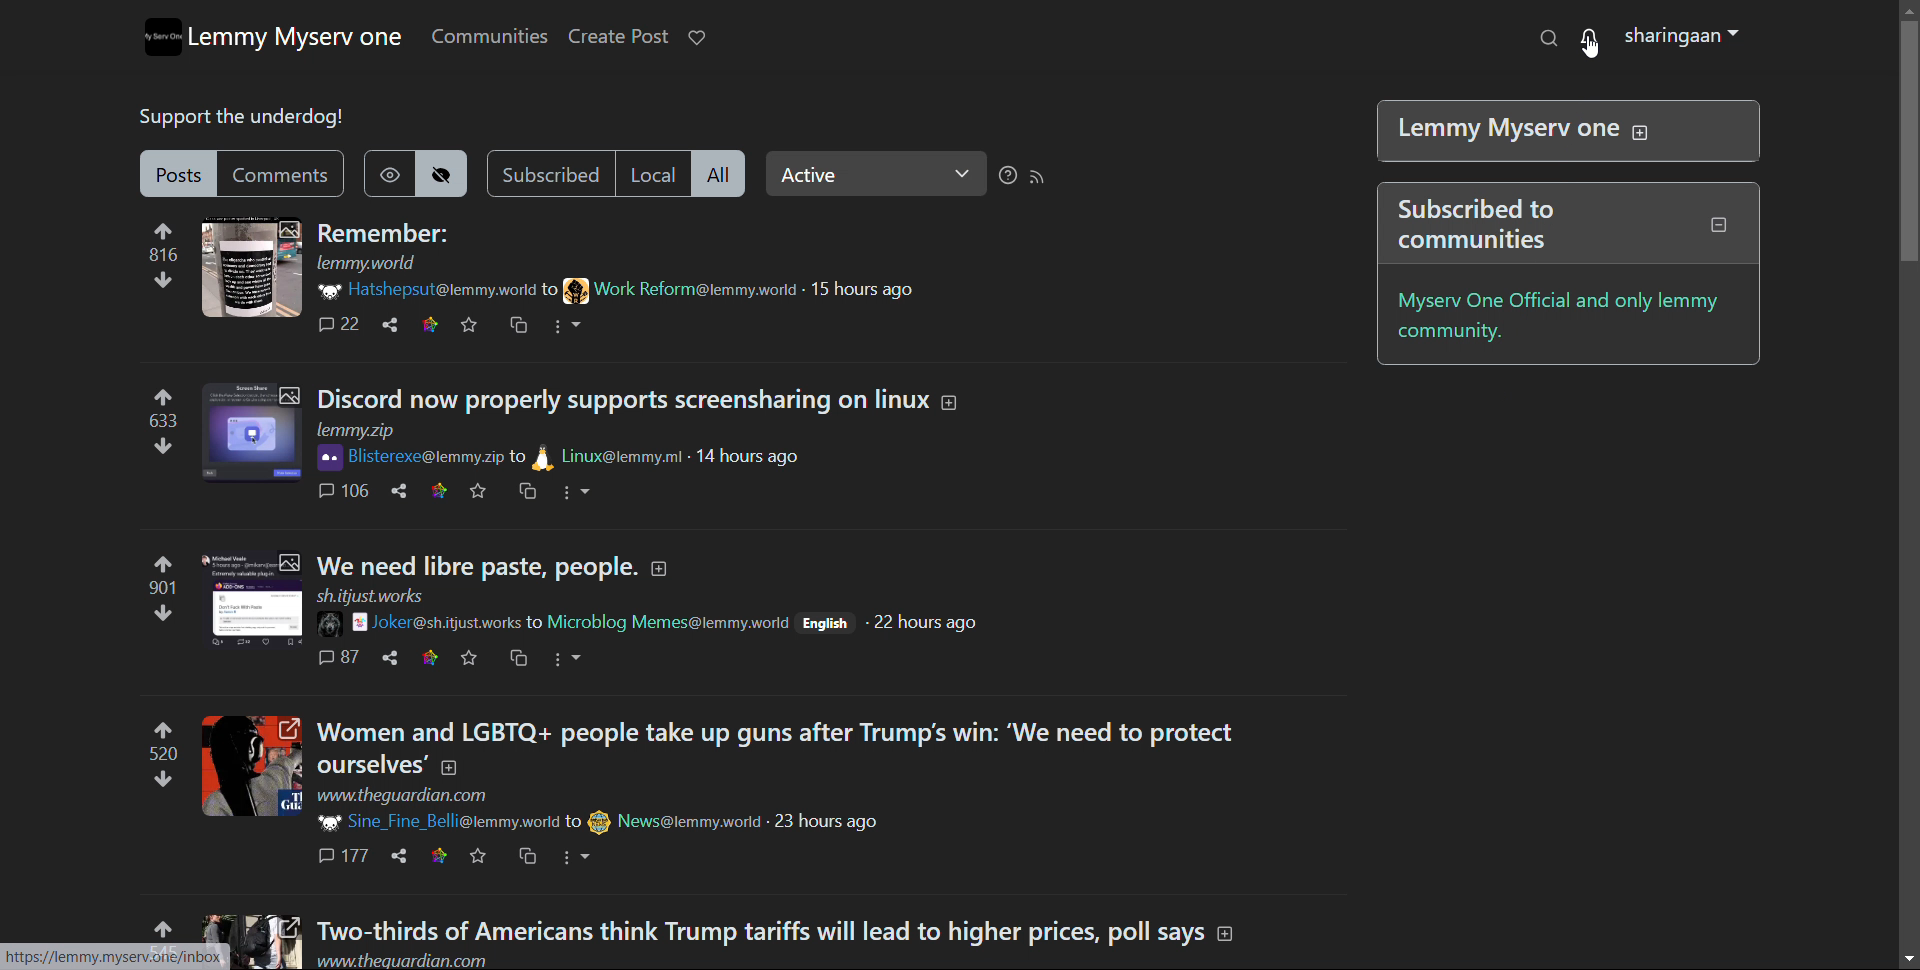  I want to click on url, so click(370, 597).